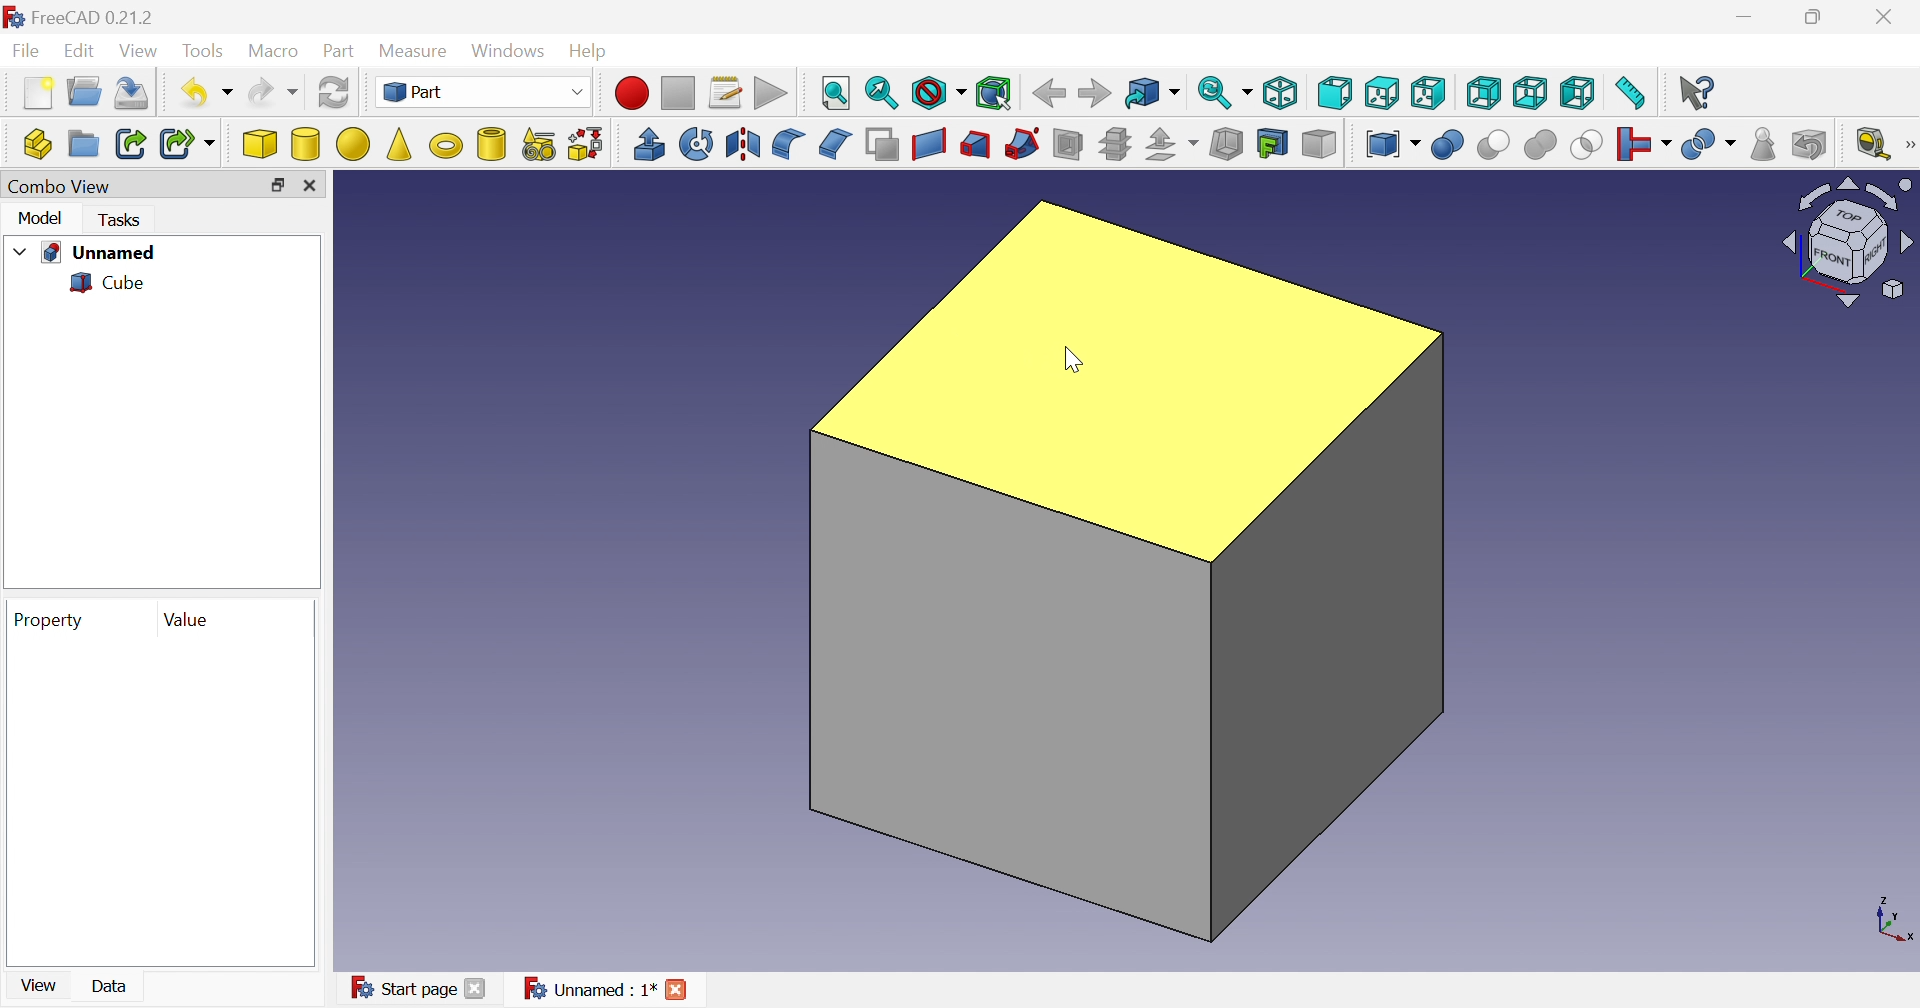 This screenshot has width=1920, height=1008. Describe the element at coordinates (589, 52) in the screenshot. I see `Help` at that location.